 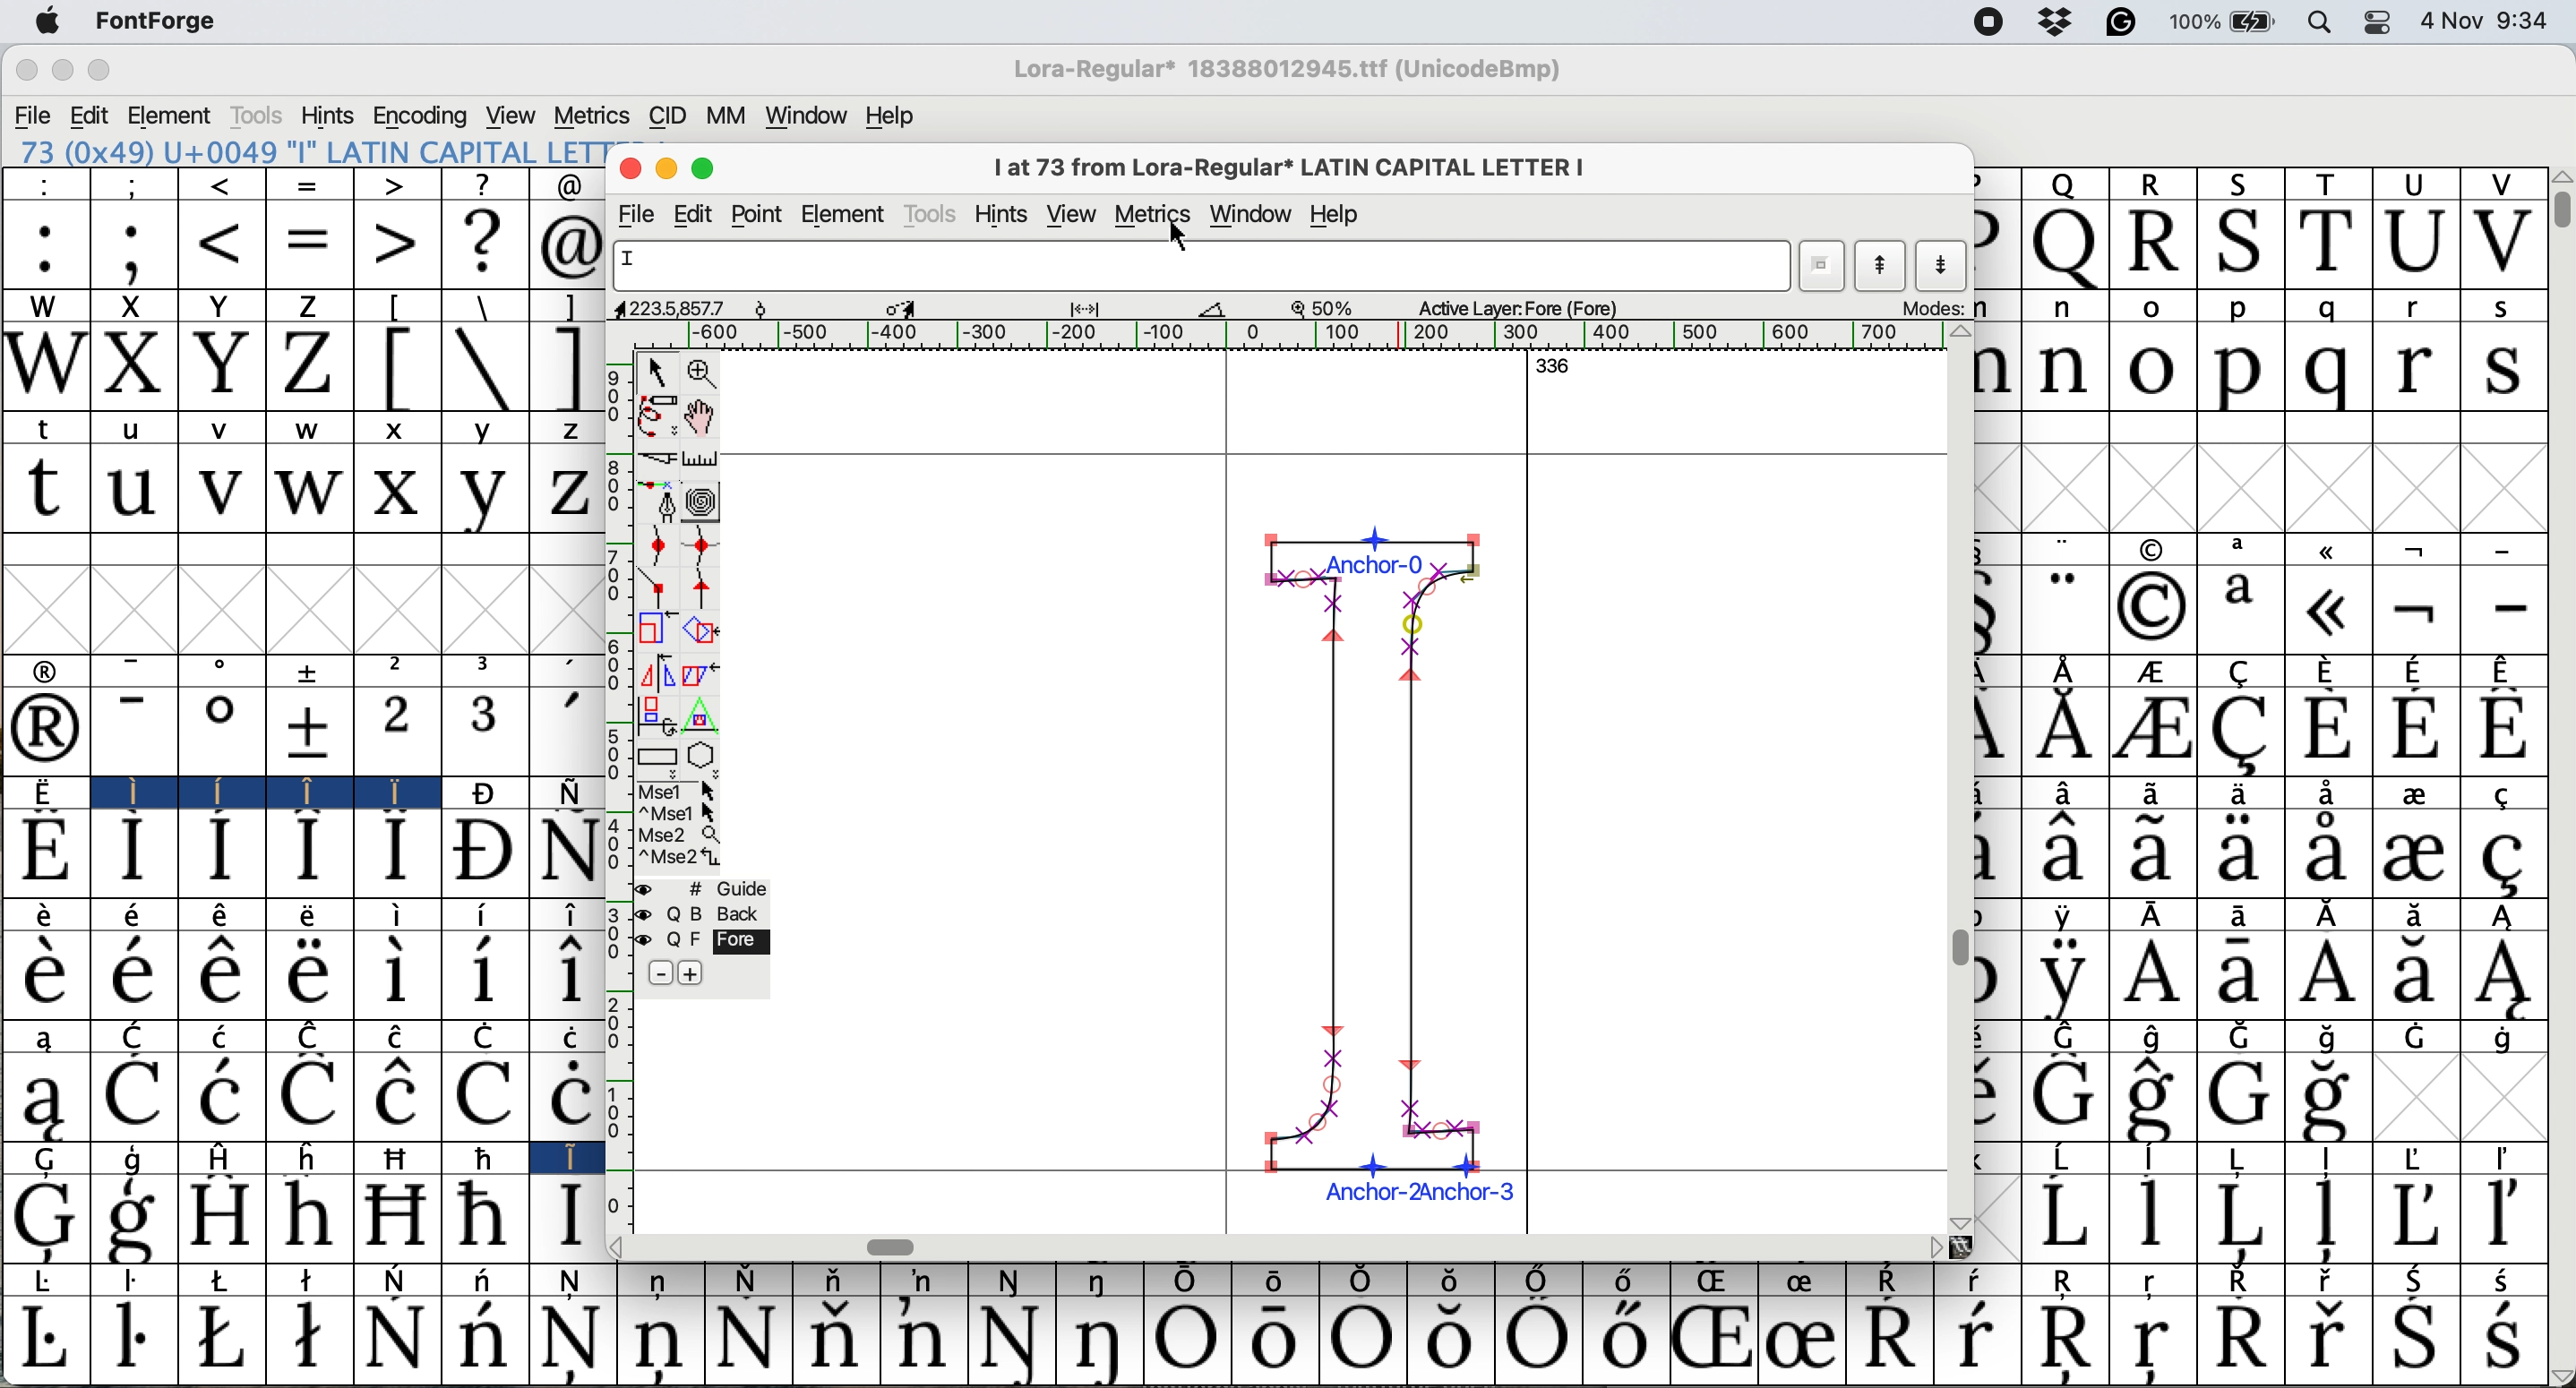 What do you see at coordinates (1301, 172) in the screenshot?
I see `I at 73from Lora-Regular* LATIN CAPITAL LETTER I` at bounding box center [1301, 172].